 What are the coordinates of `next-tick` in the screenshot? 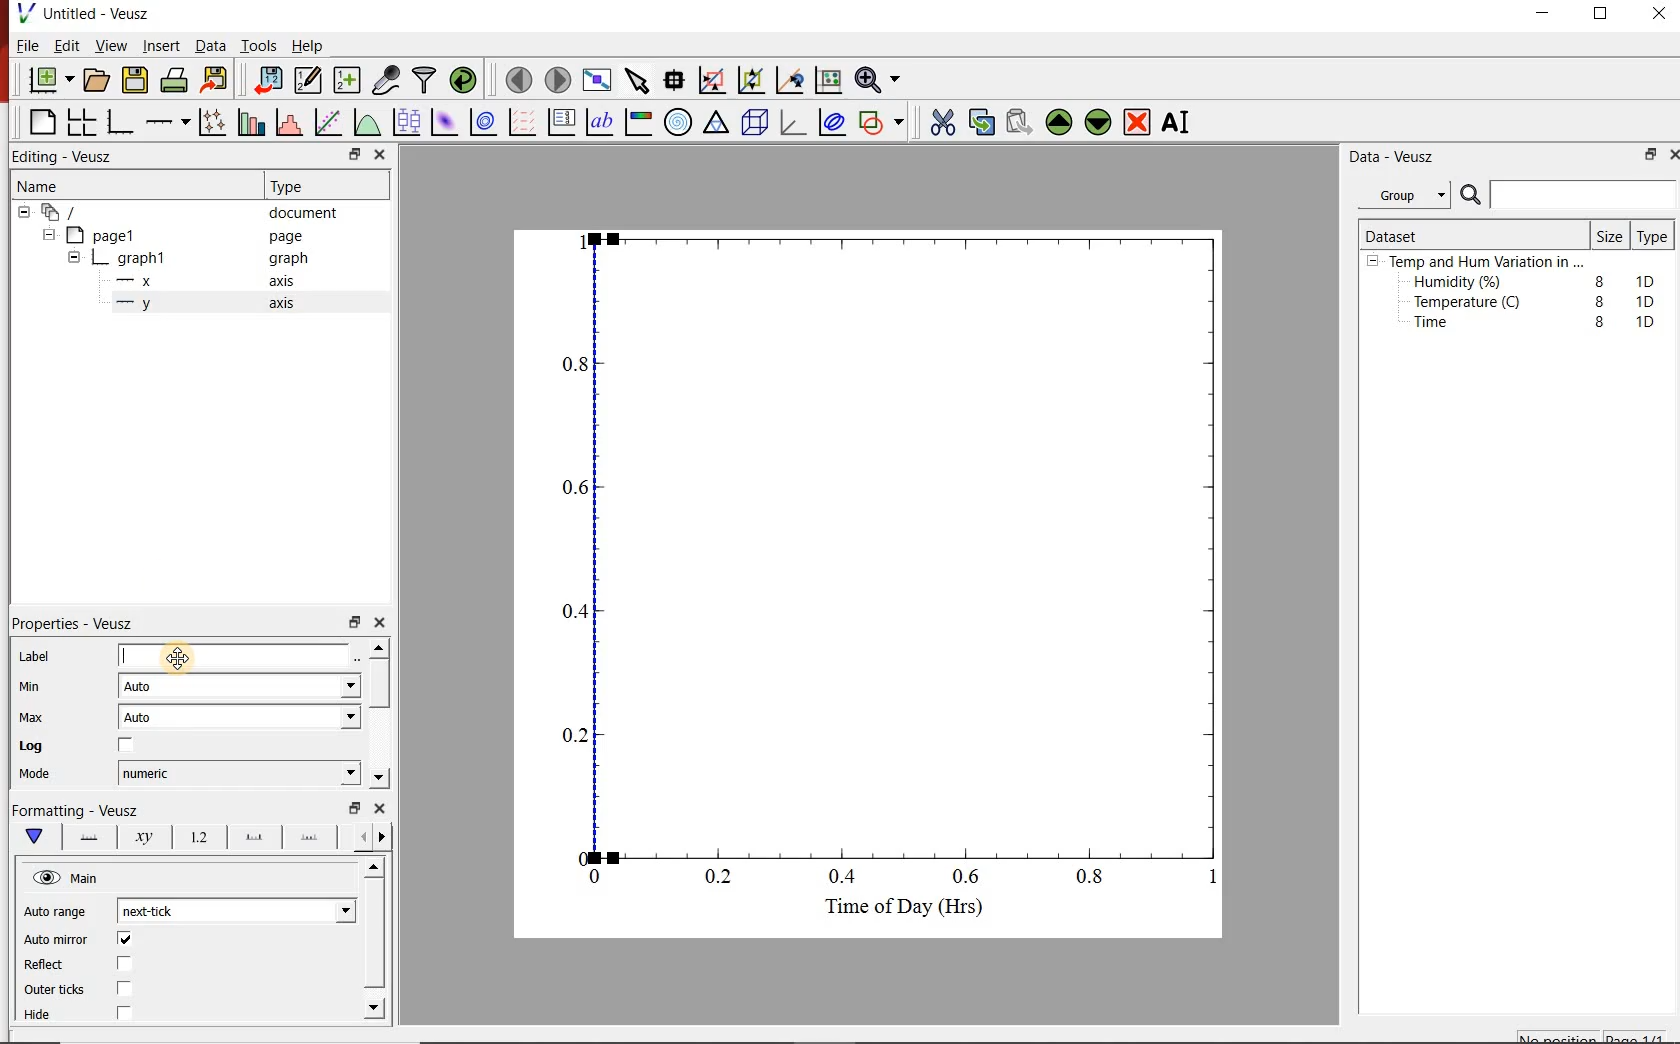 It's located at (163, 910).